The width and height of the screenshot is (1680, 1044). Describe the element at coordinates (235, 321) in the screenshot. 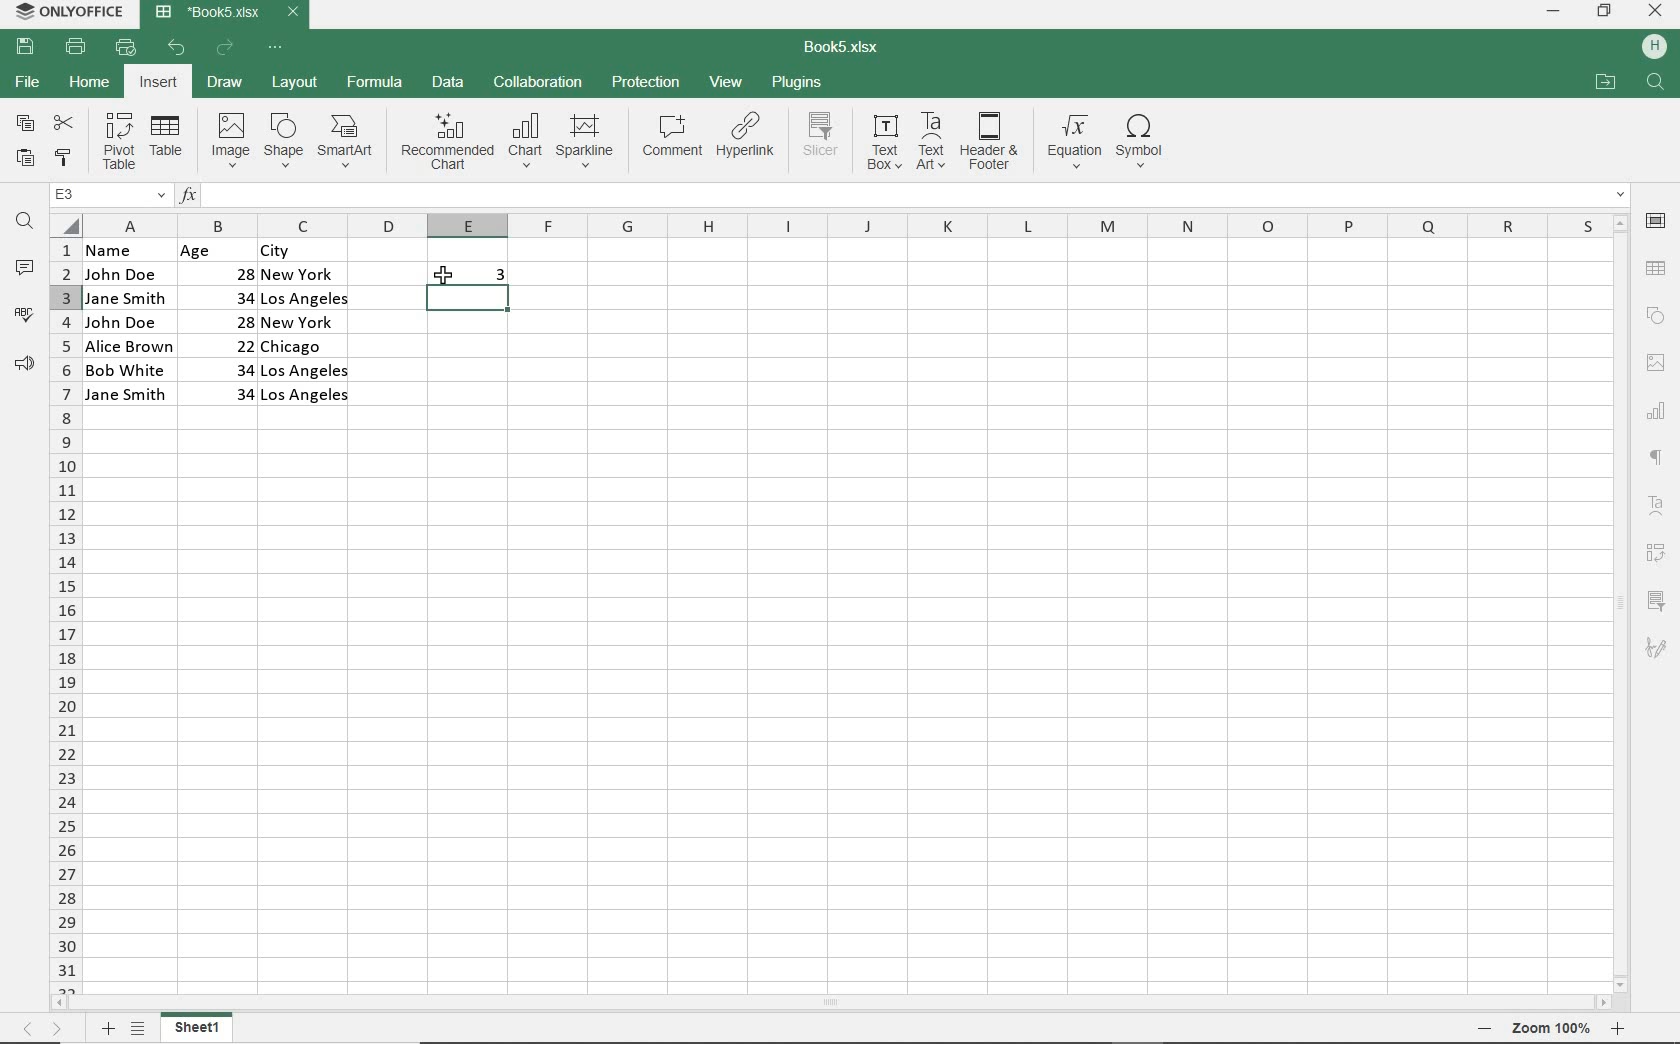

I see `28` at that location.